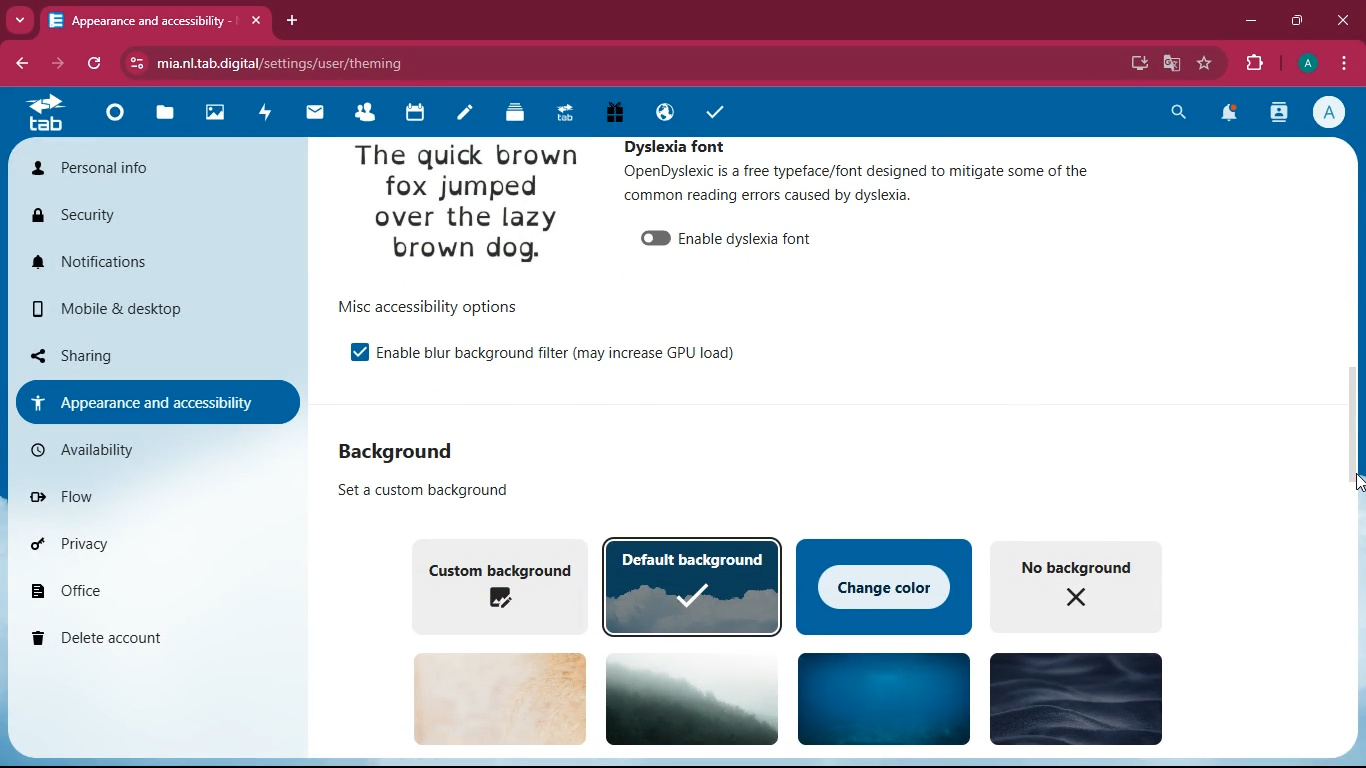  What do you see at coordinates (1205, 63) in the screenshot?
I see `favourite` at bounding box center [1205, 63].